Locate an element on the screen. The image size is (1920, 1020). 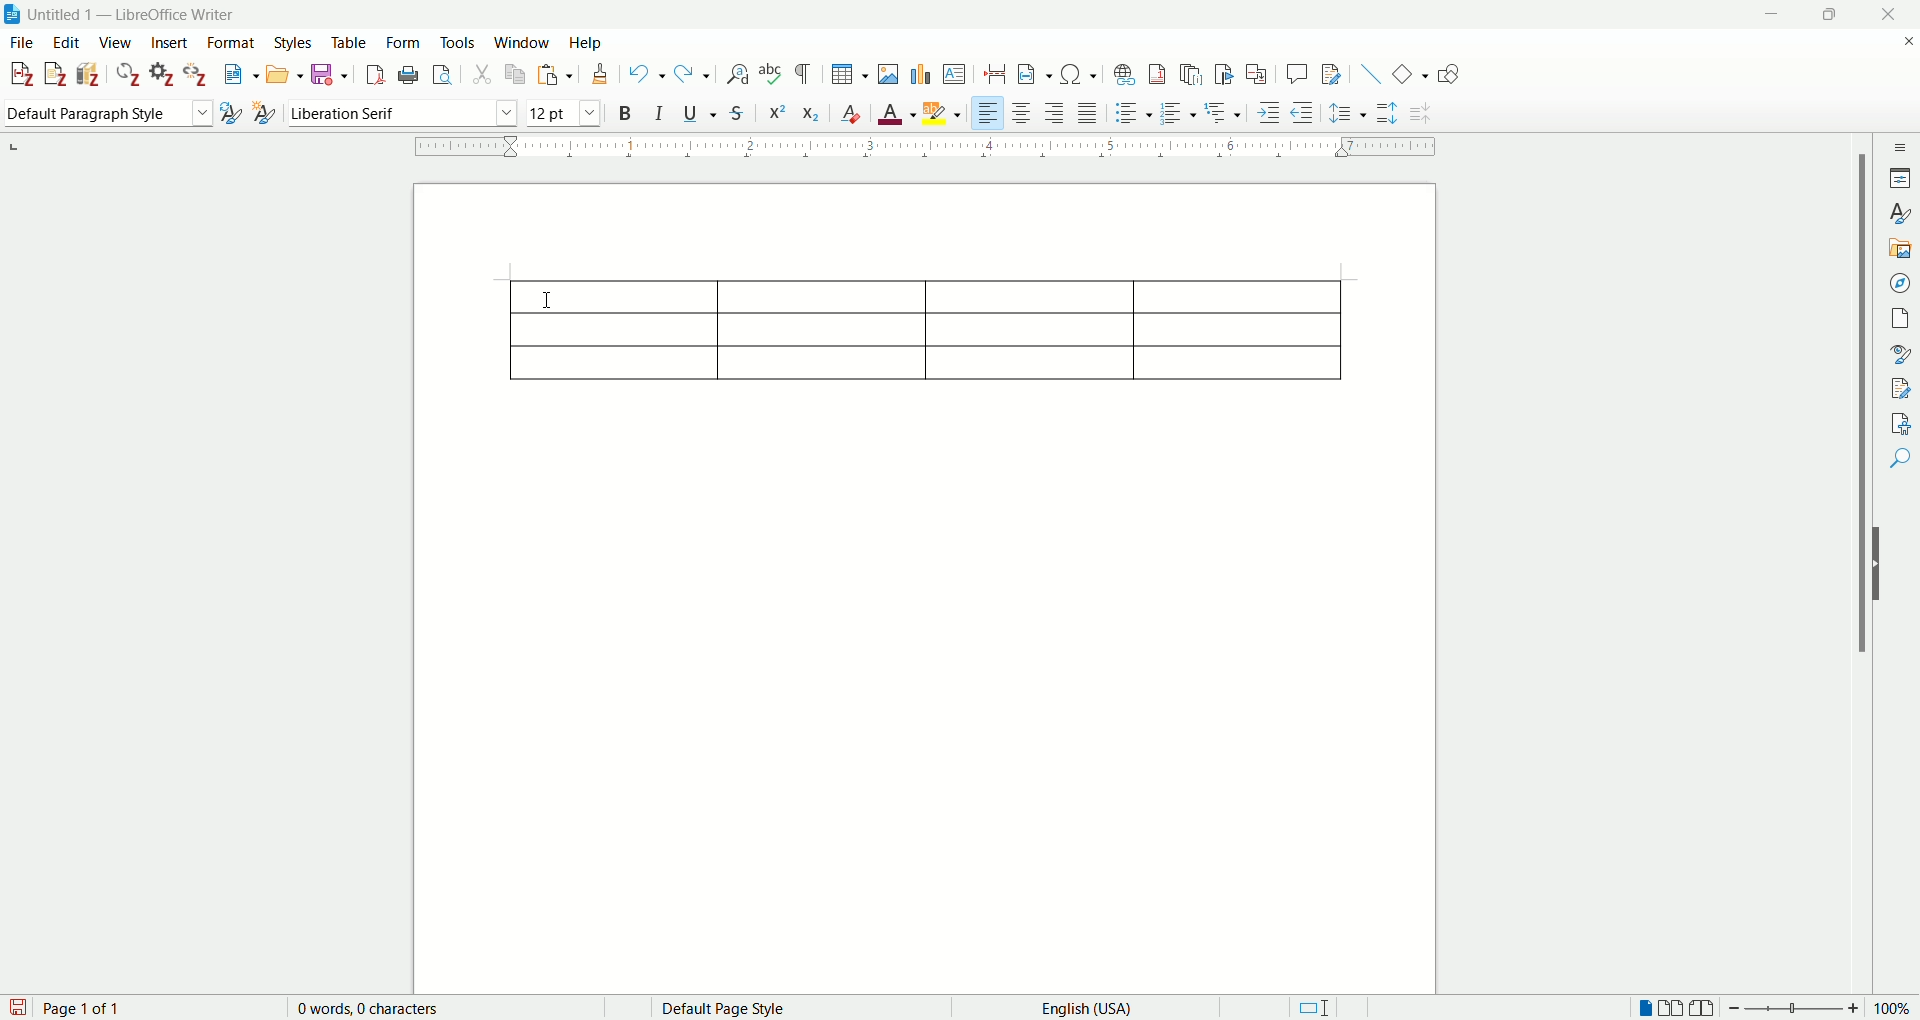
ruler bar is located at coordinates (924, 150).